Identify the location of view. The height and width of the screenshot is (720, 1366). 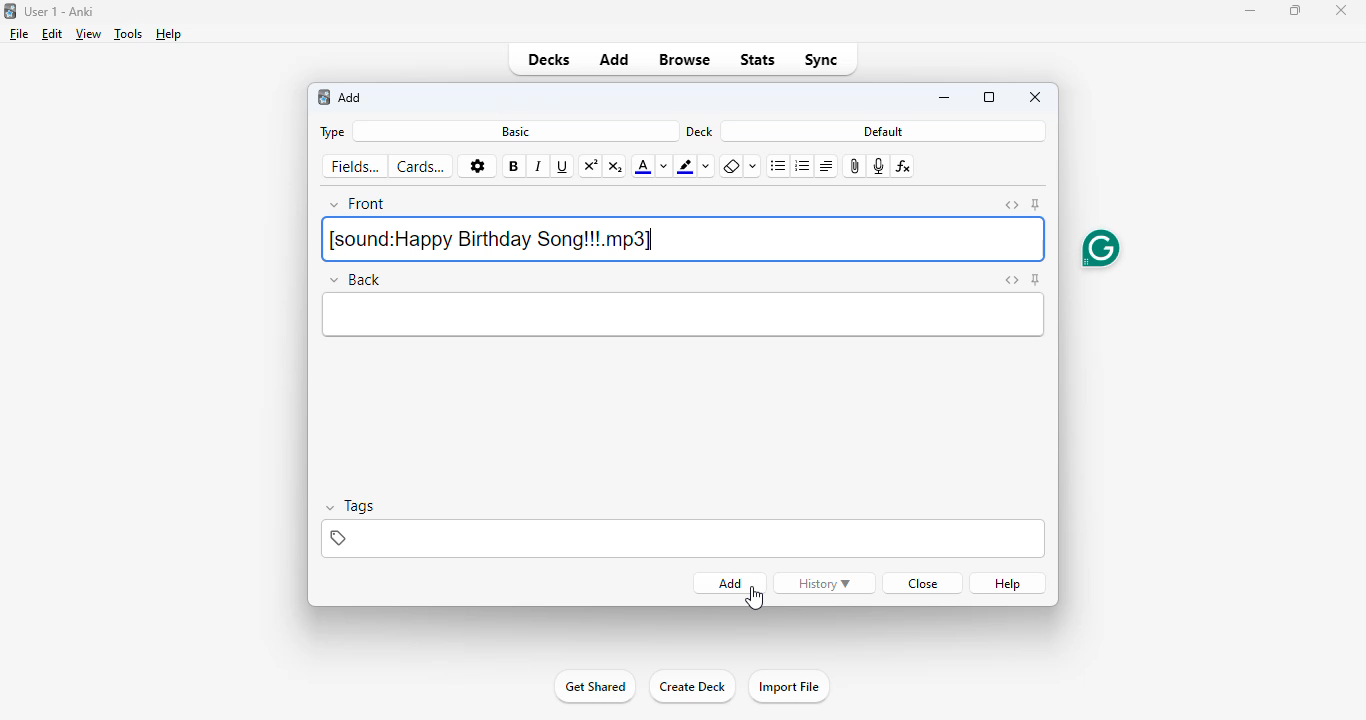
(89, 34).